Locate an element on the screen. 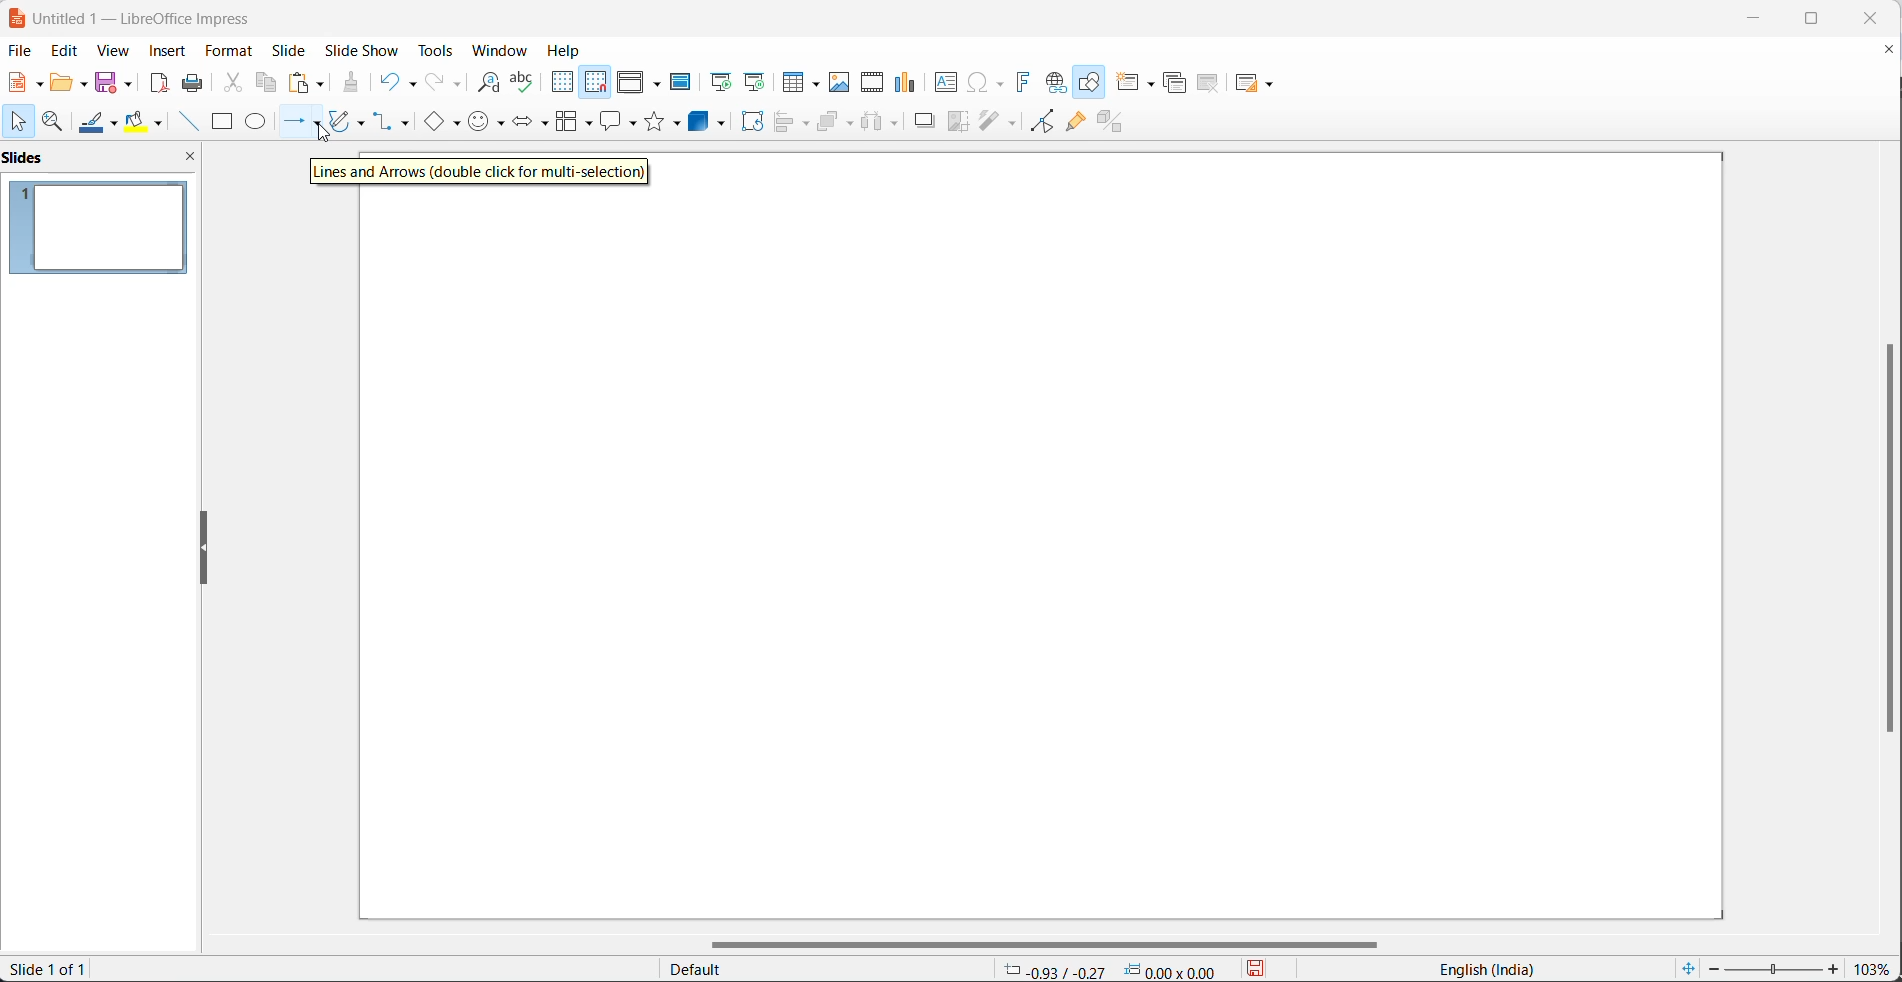  edit is located at coordinates (64, 48).